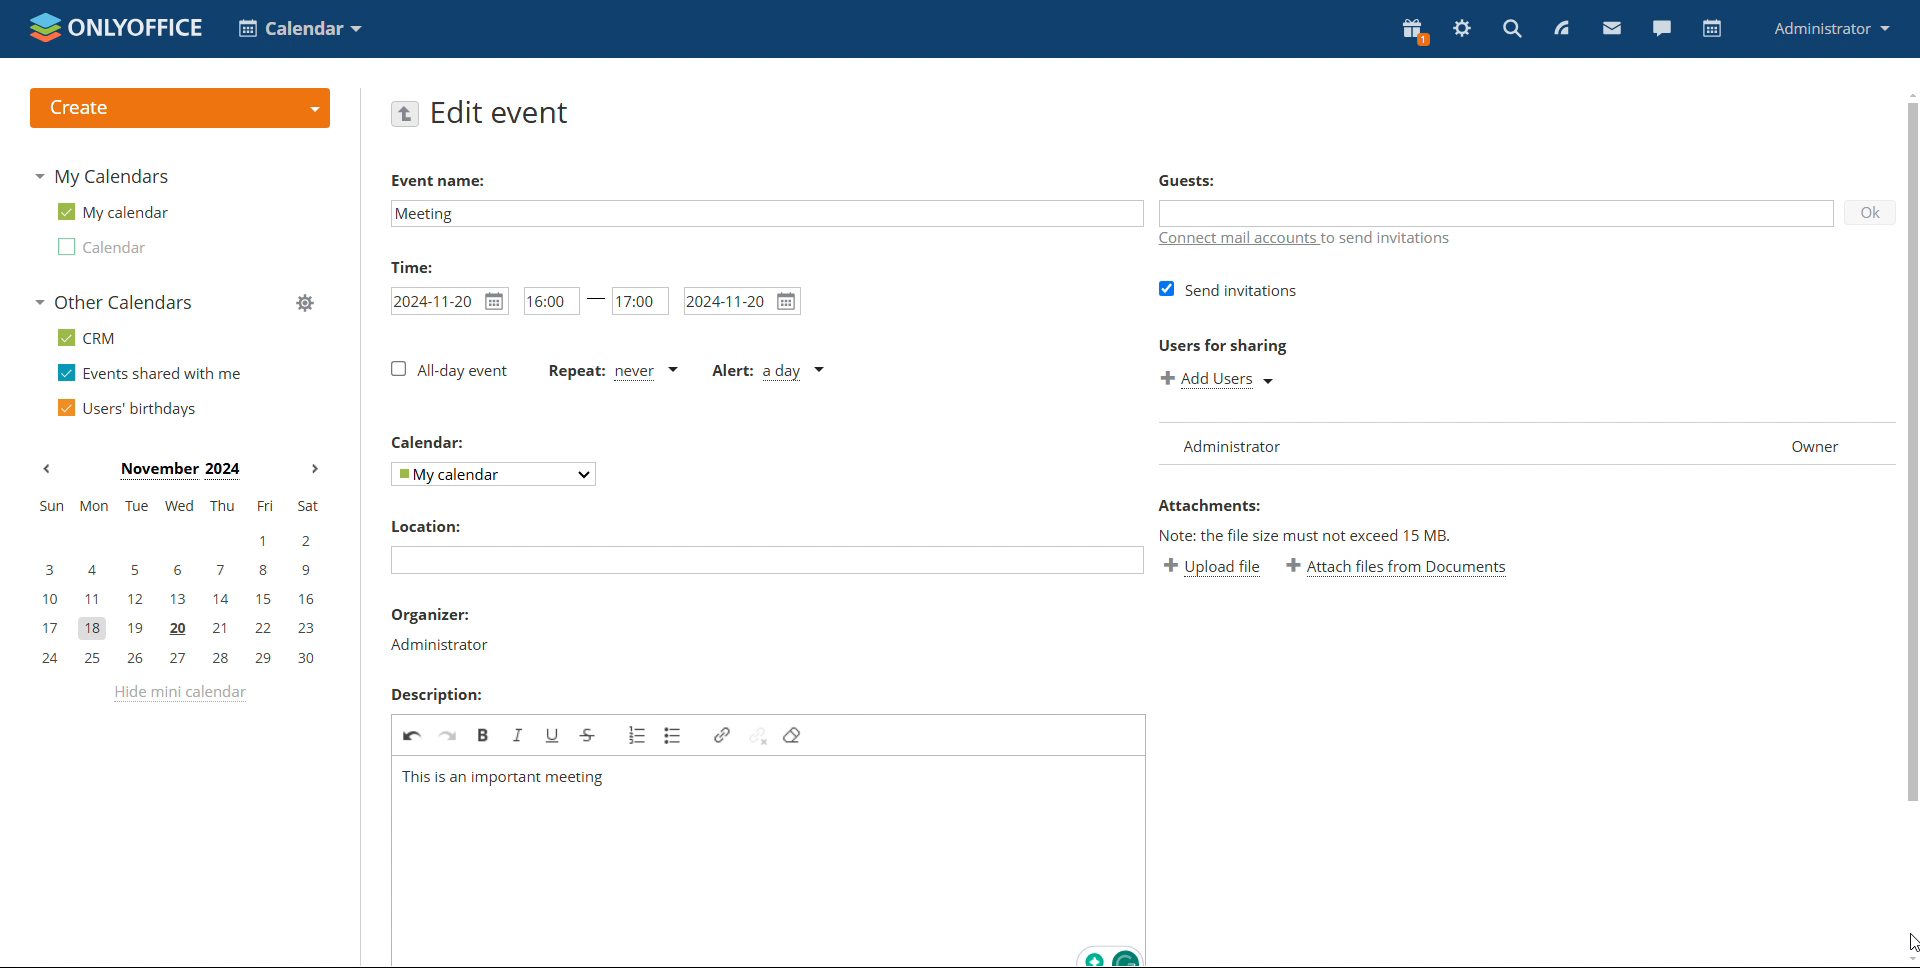 The image size is (1920, 968). What do you see at coordinates (127, 407) in the screenshot?
I see `users' birthdays` at bounding box center [127, 407].